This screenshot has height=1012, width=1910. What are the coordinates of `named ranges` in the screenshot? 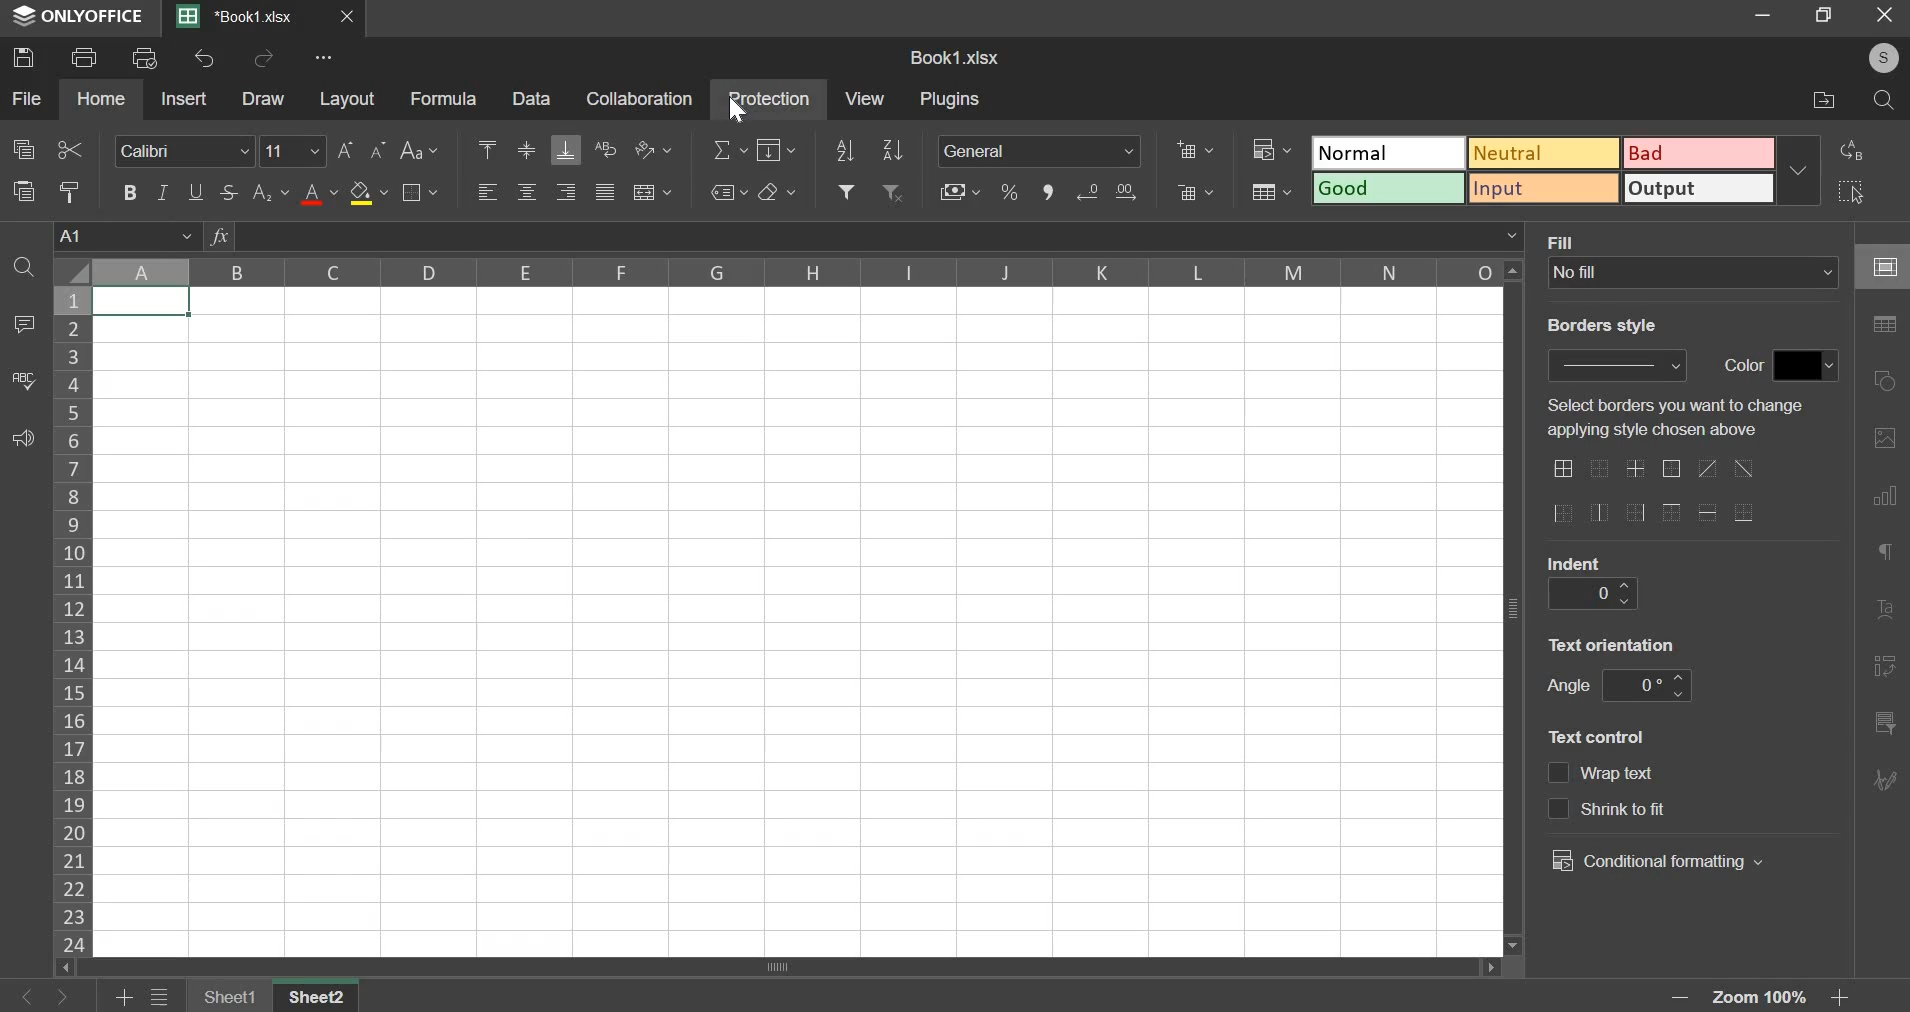 It's located at (725, 192).